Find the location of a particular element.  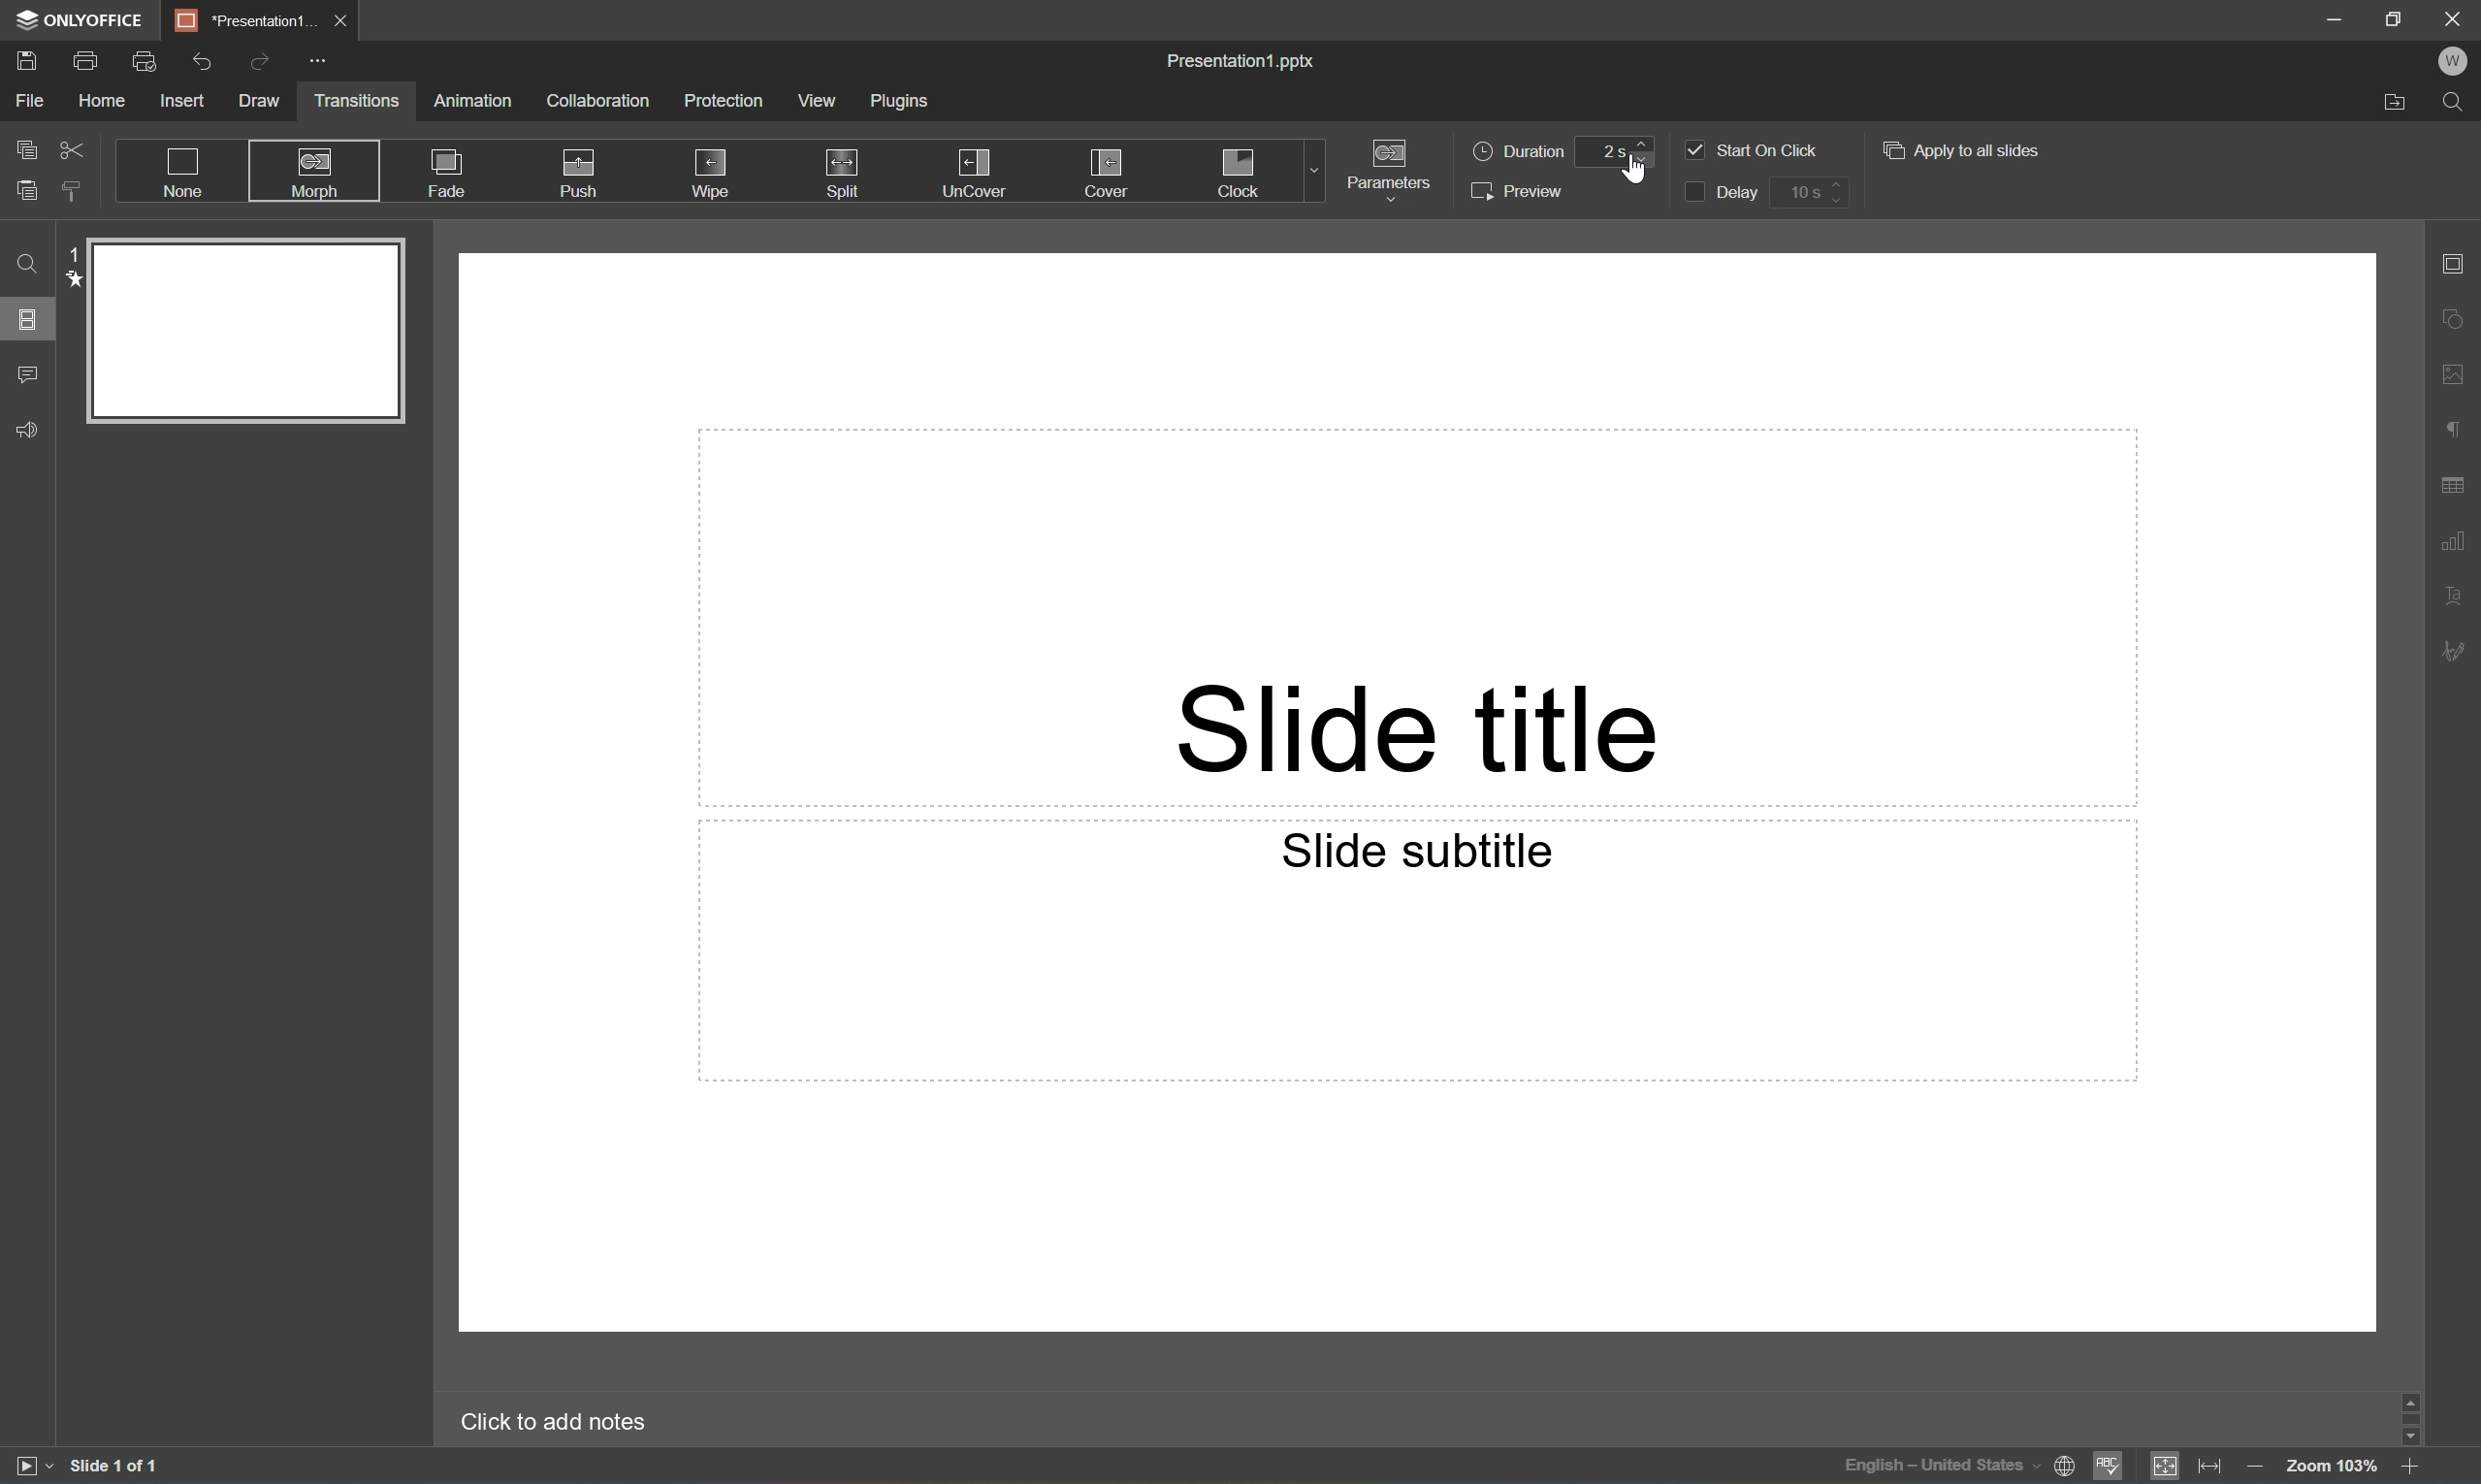

Find is located at coordinates (25, 266).